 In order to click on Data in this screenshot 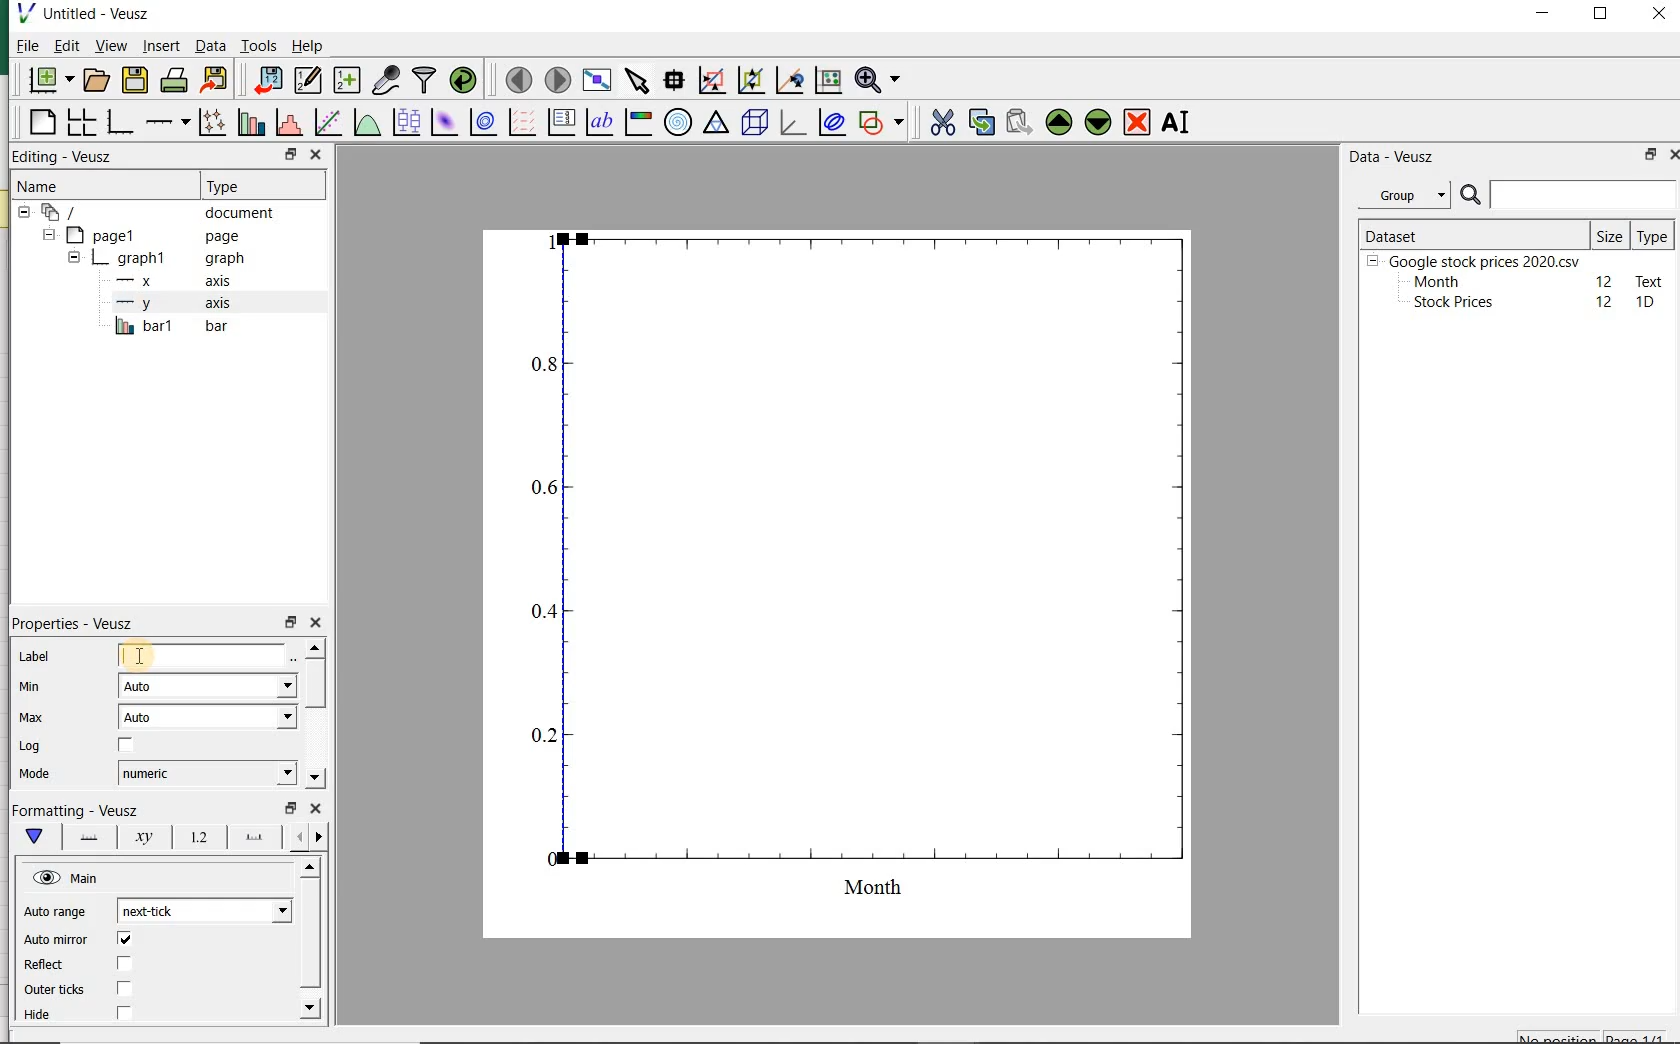, I will do `click(210, 48)`.